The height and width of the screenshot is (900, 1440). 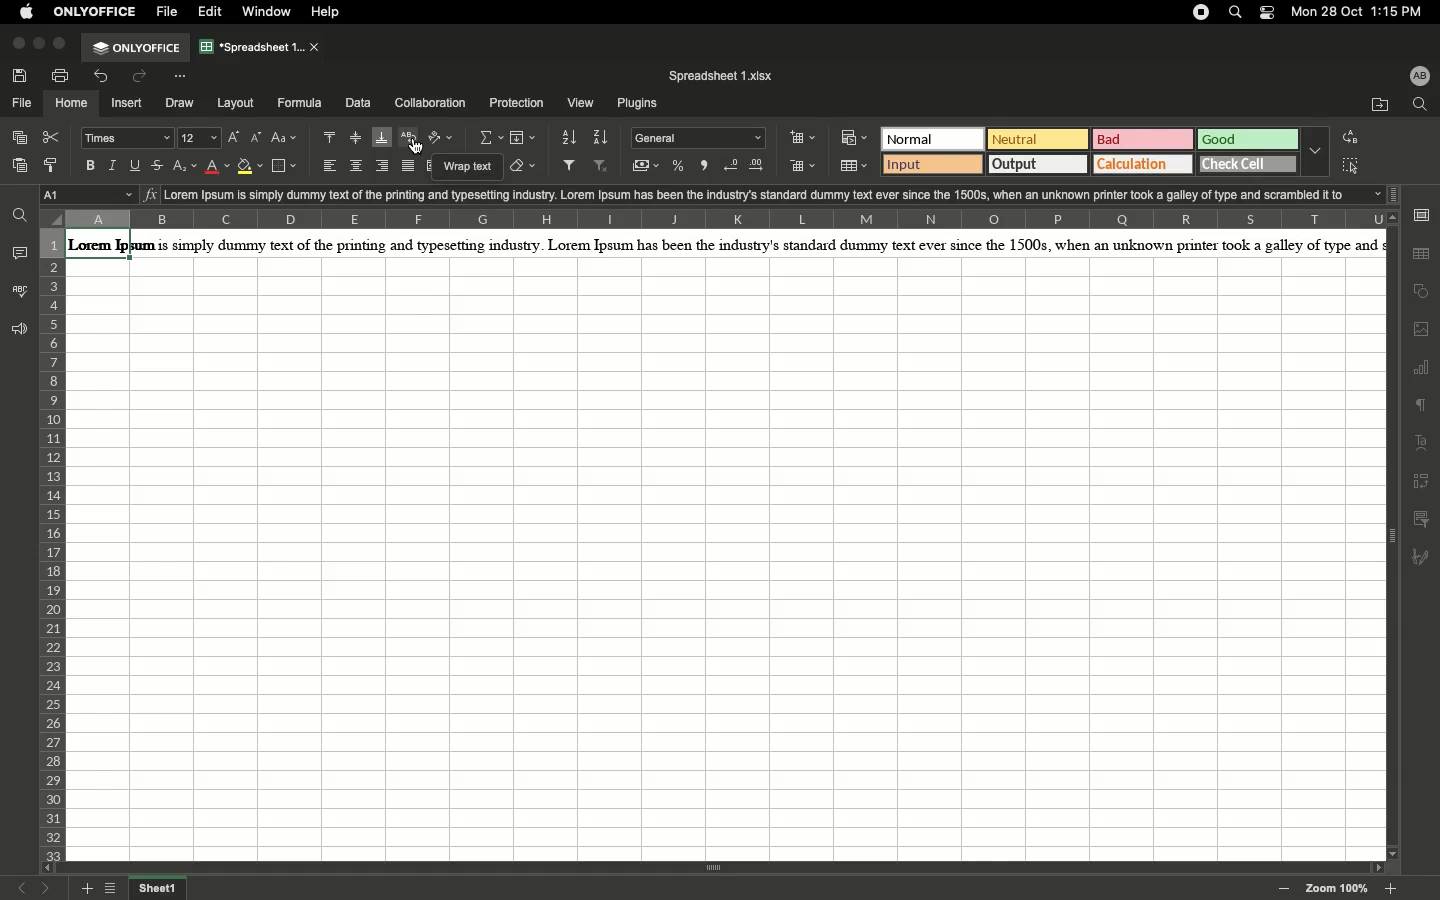 I want to click on Wrap text, so click(x=413, y=140).